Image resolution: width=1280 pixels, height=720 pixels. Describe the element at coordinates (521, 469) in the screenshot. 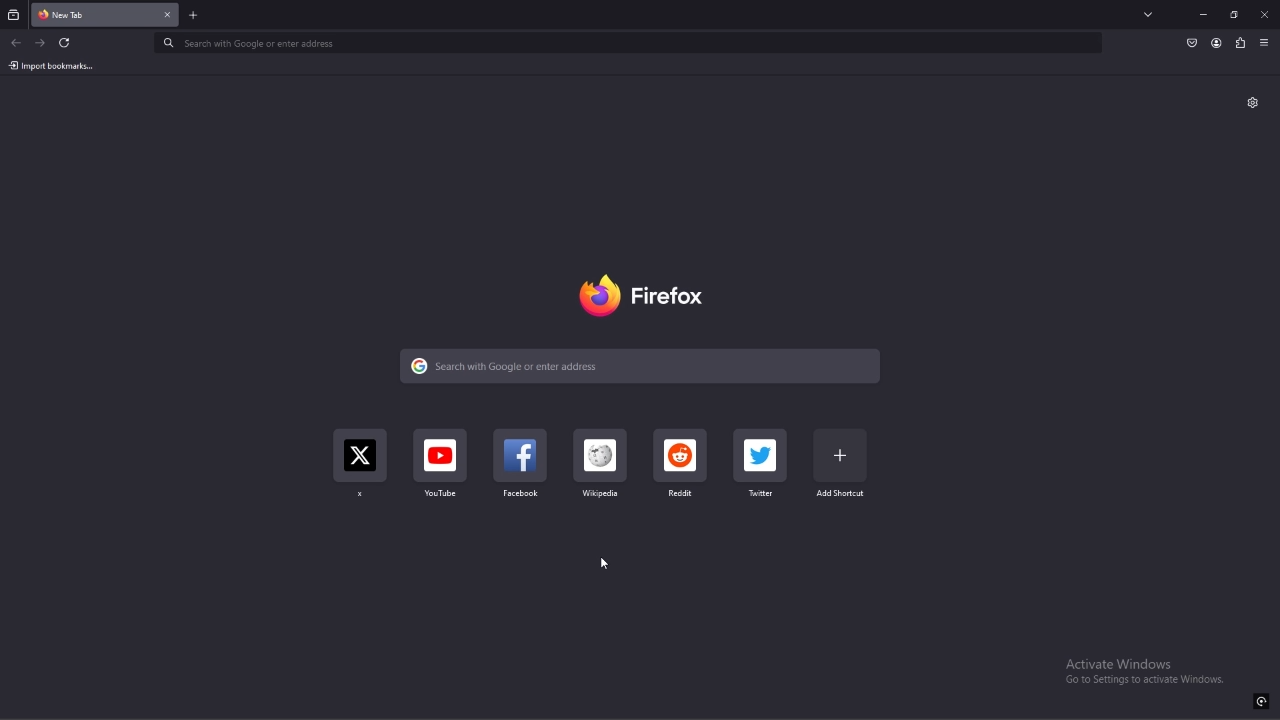

I see `facebook` at that location.